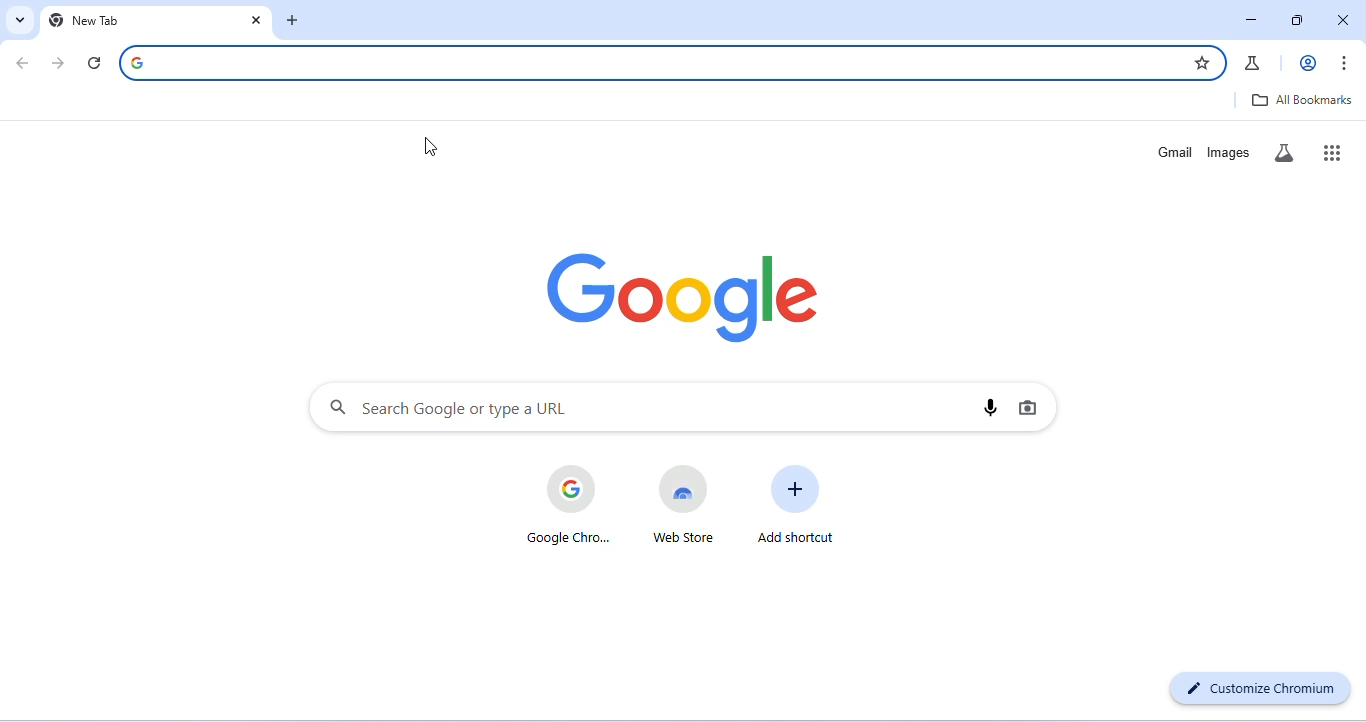 This screenshot has width=1366, height=722. Describe the element at coordinates (1170, 152) in the screenshot. I see `gmail` at that location.